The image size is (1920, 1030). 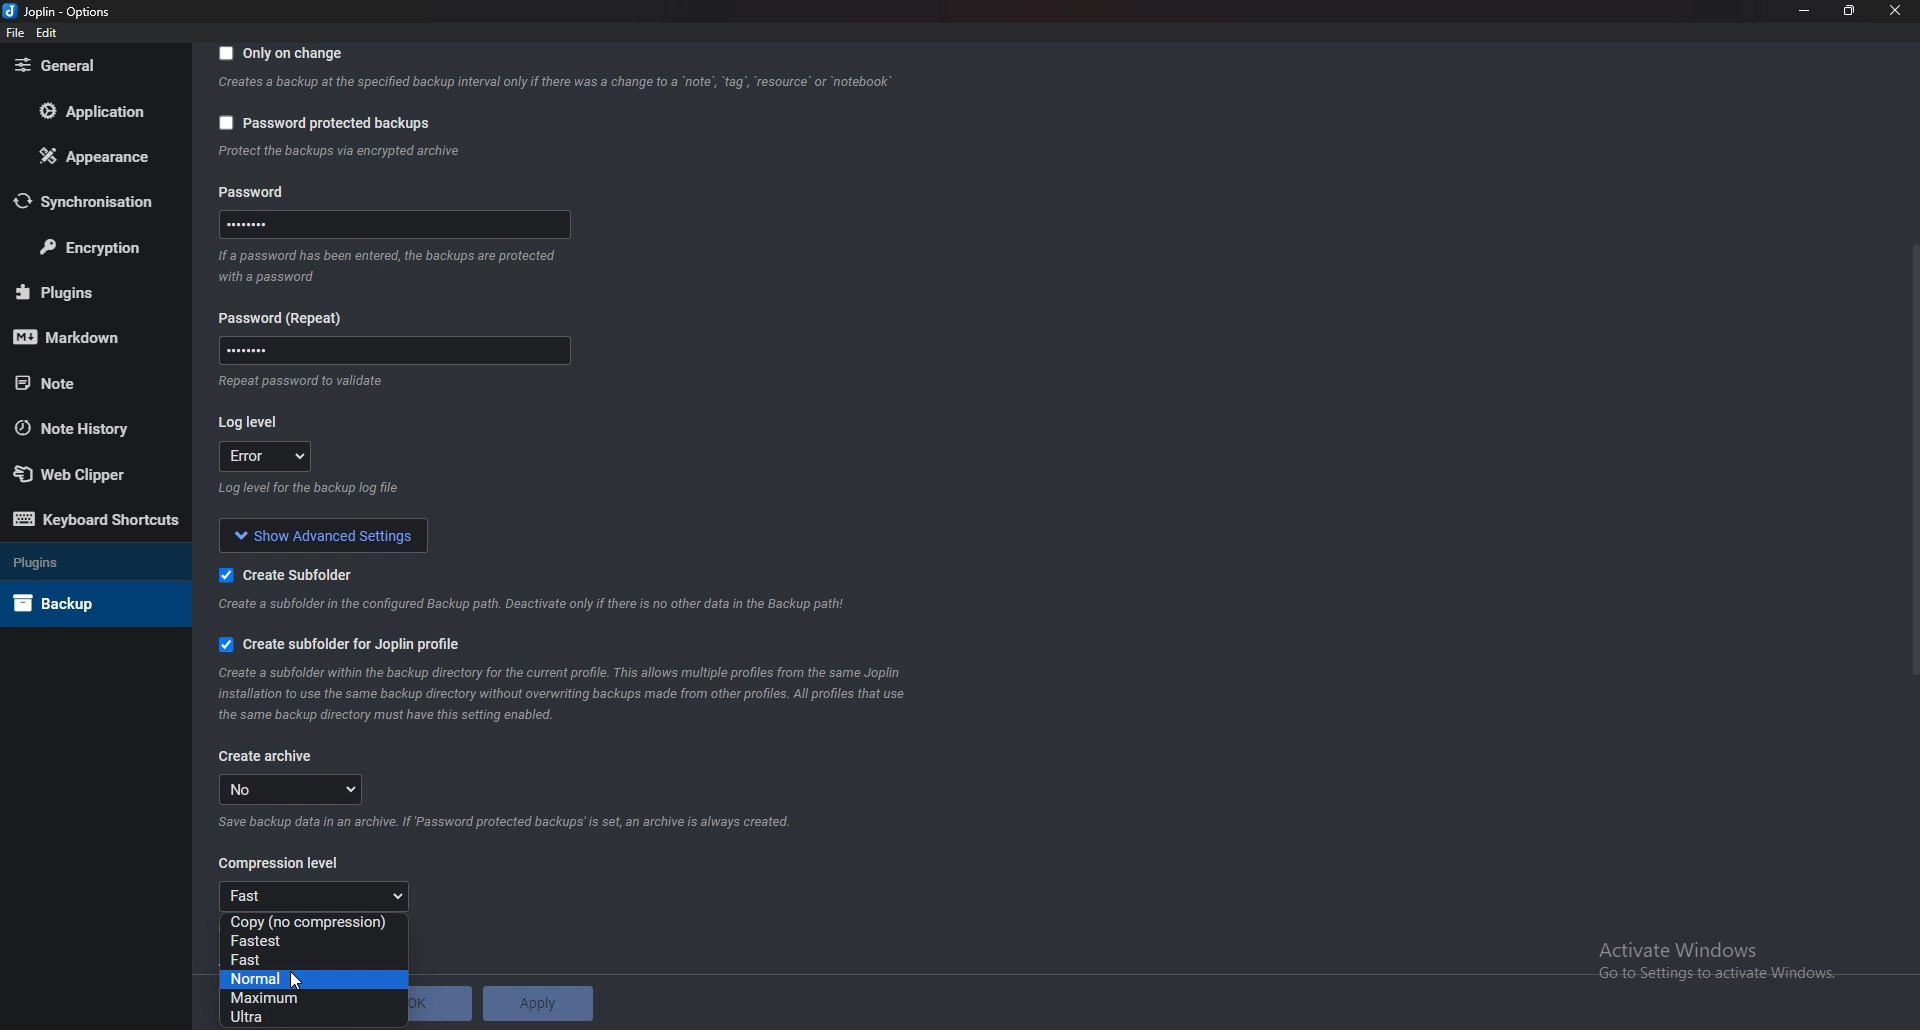 I want to click on note, so click(x=87, y=383).